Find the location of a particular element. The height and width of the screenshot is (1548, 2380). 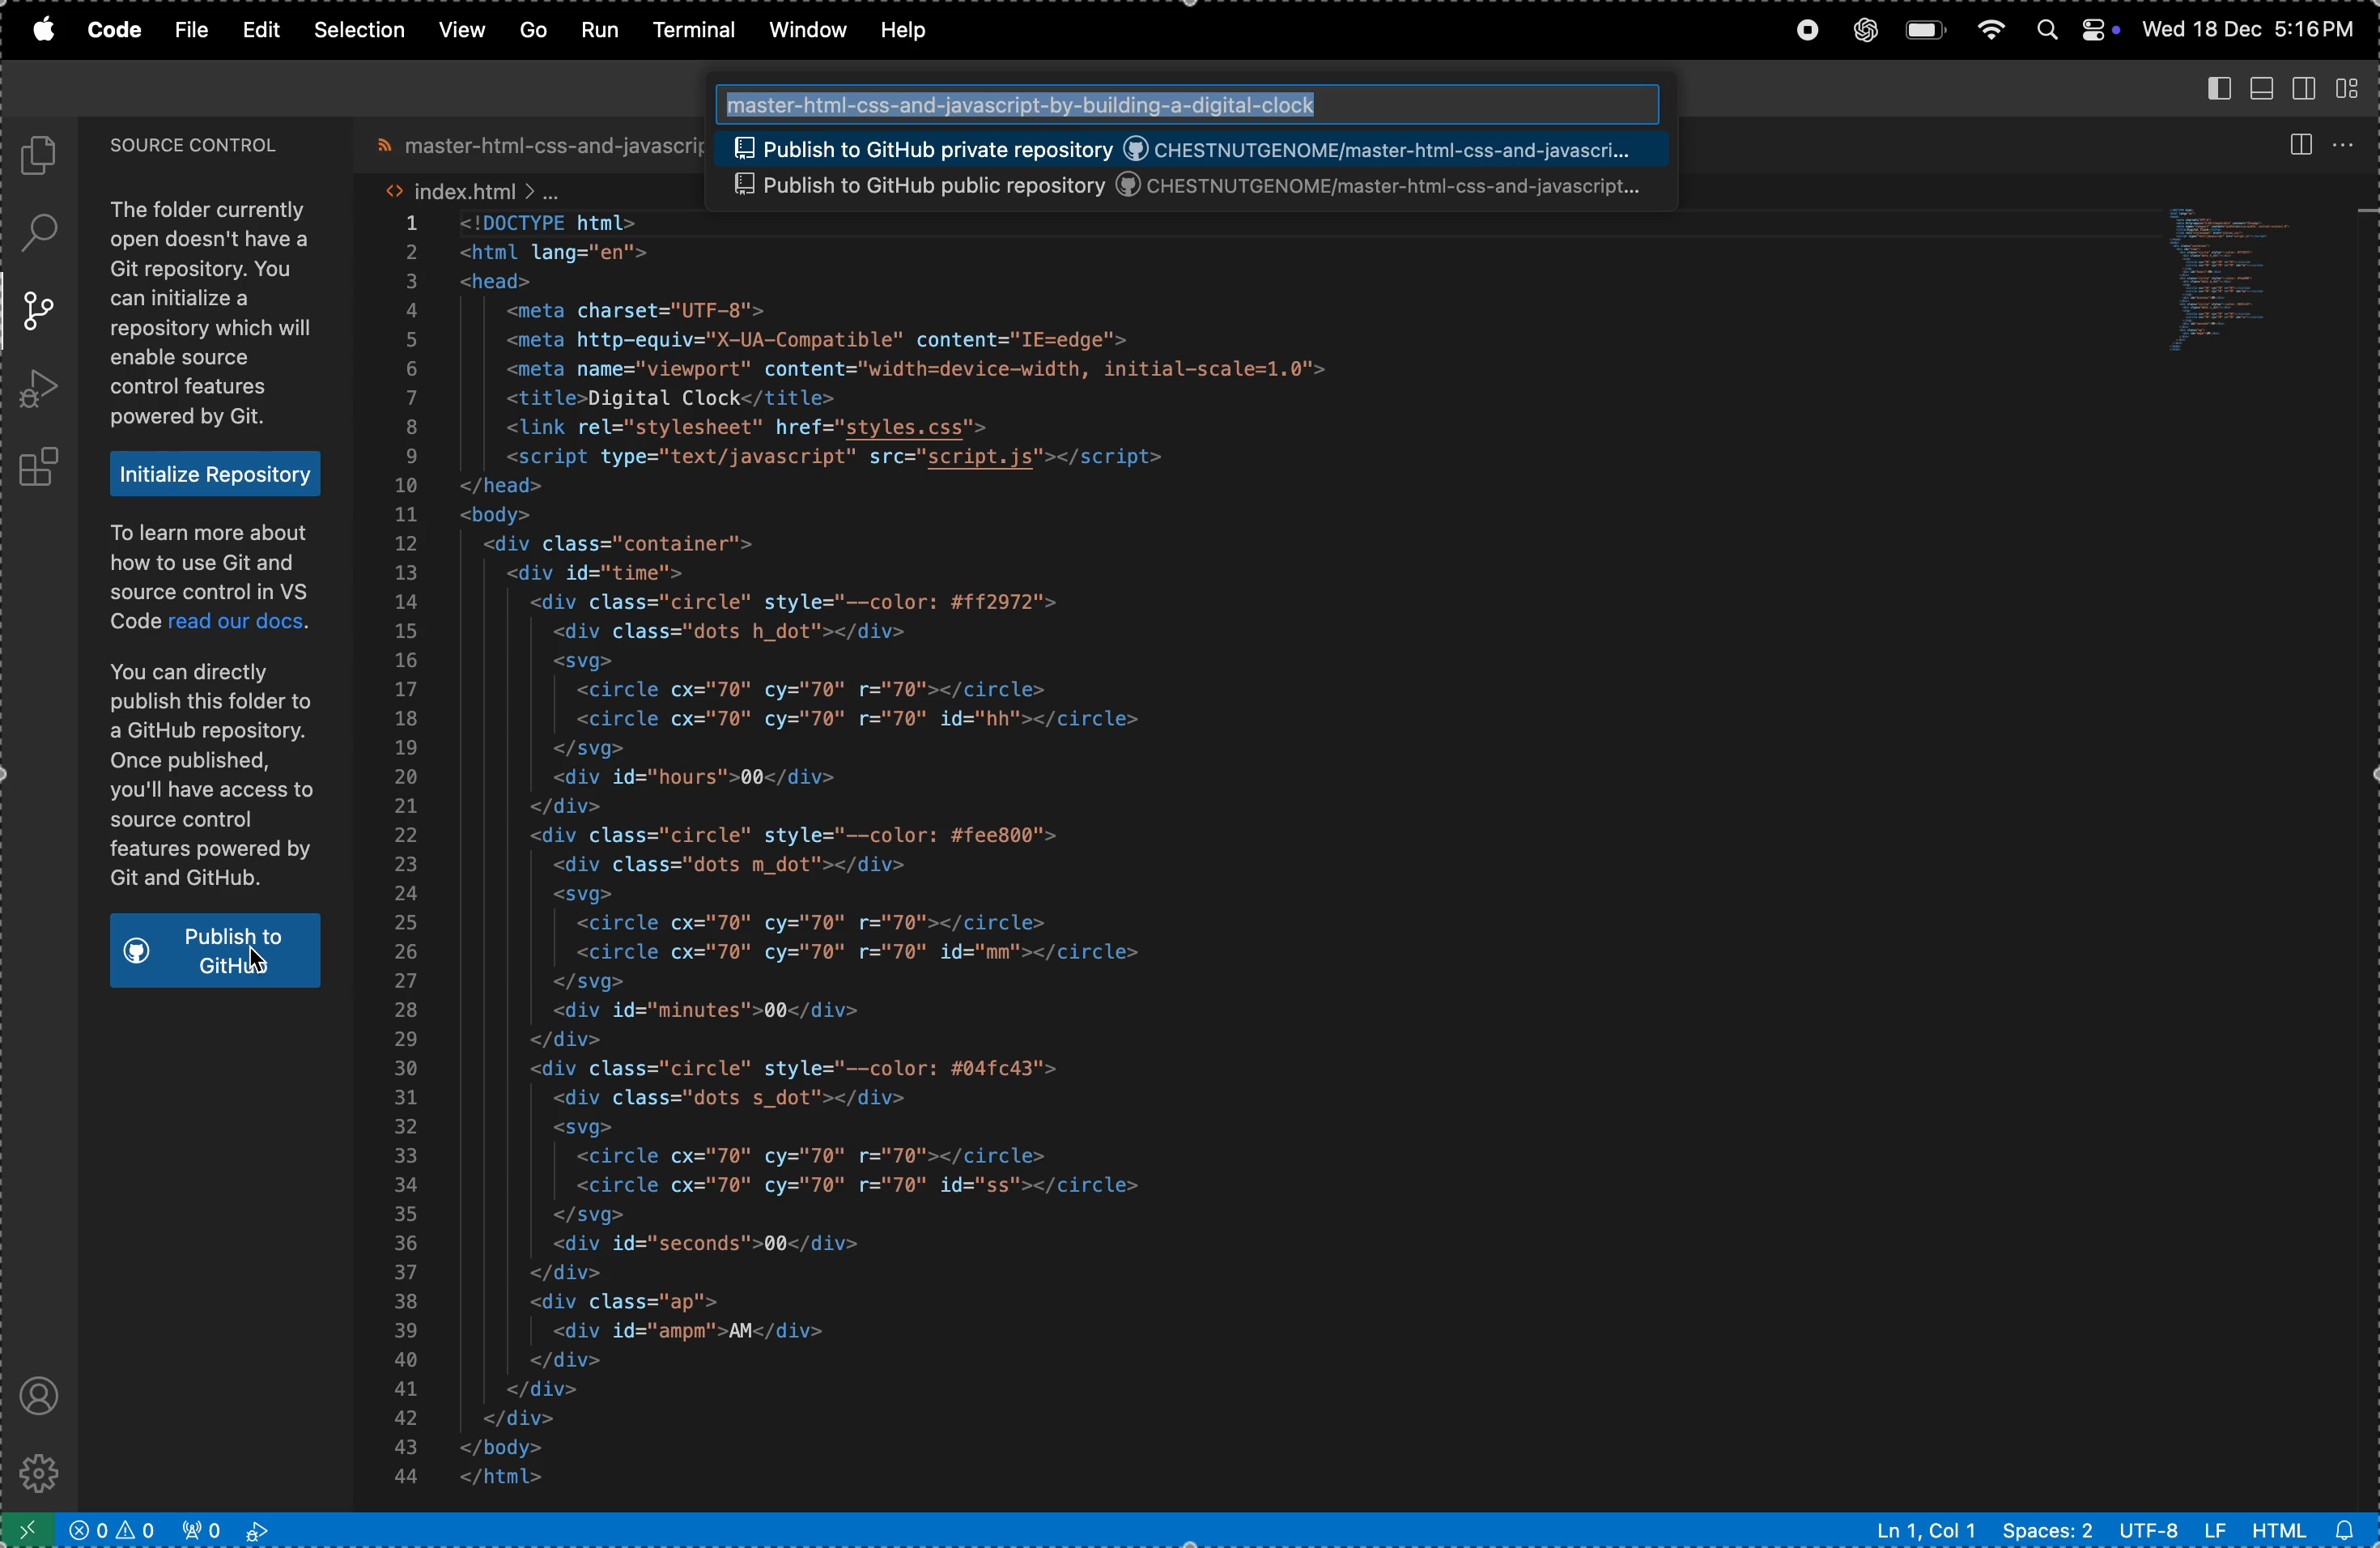

go is located at coordinates (532, 30).